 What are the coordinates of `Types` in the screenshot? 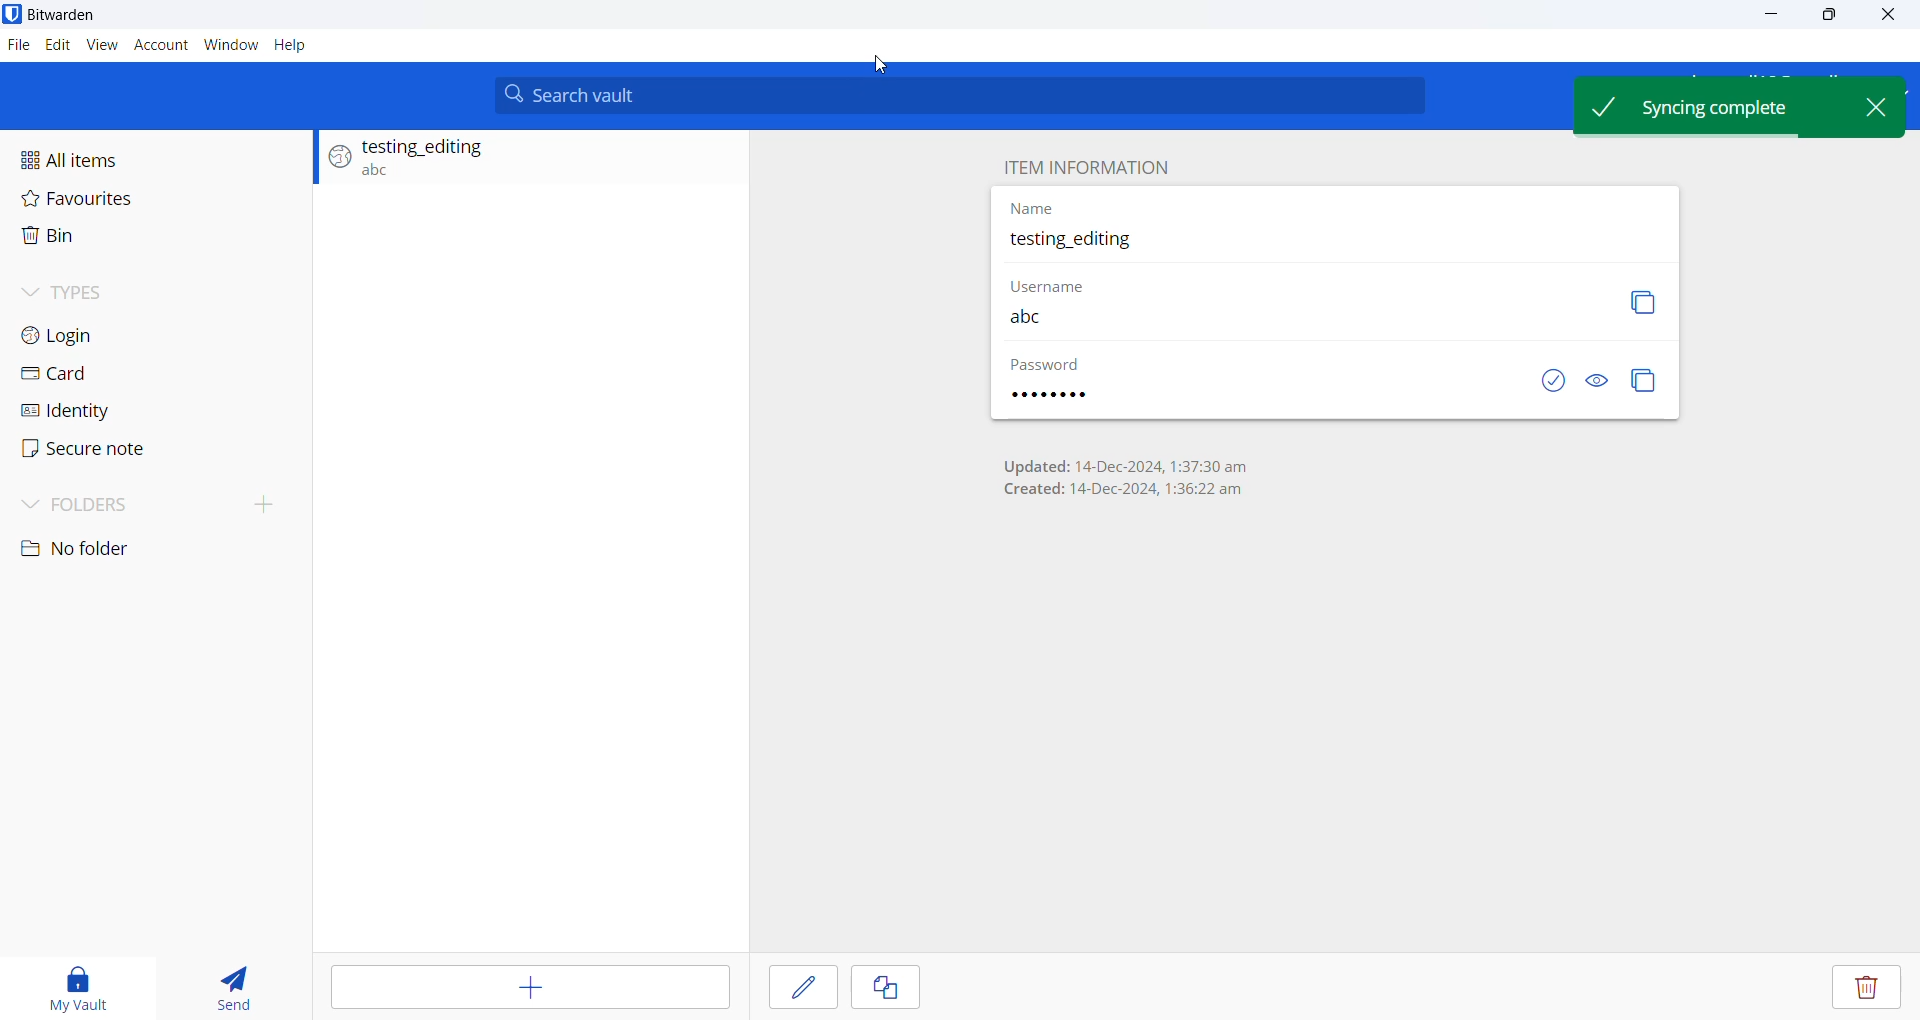 It's located at (147, 288).